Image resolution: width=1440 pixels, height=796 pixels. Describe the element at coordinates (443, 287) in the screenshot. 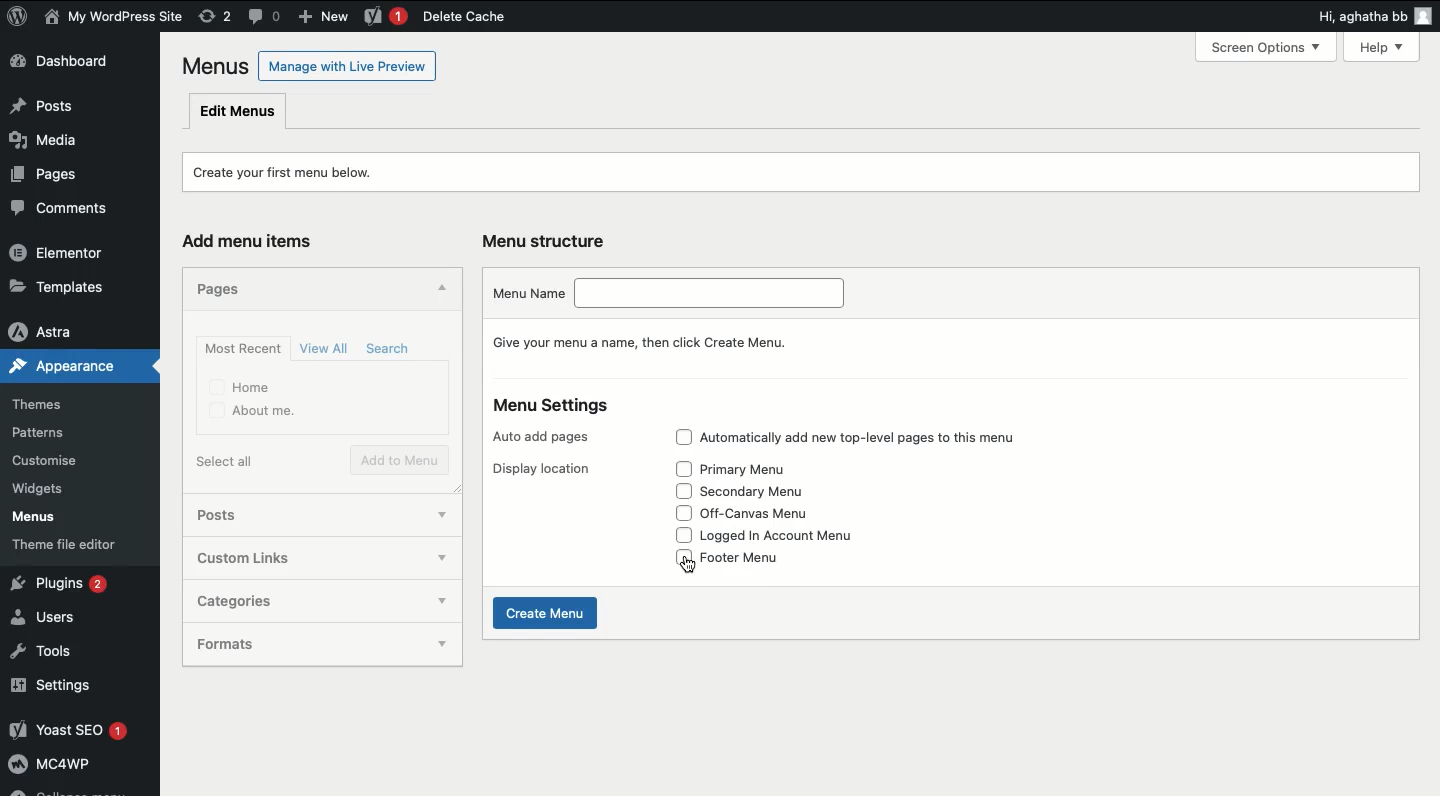

I see `Hide` at that location.